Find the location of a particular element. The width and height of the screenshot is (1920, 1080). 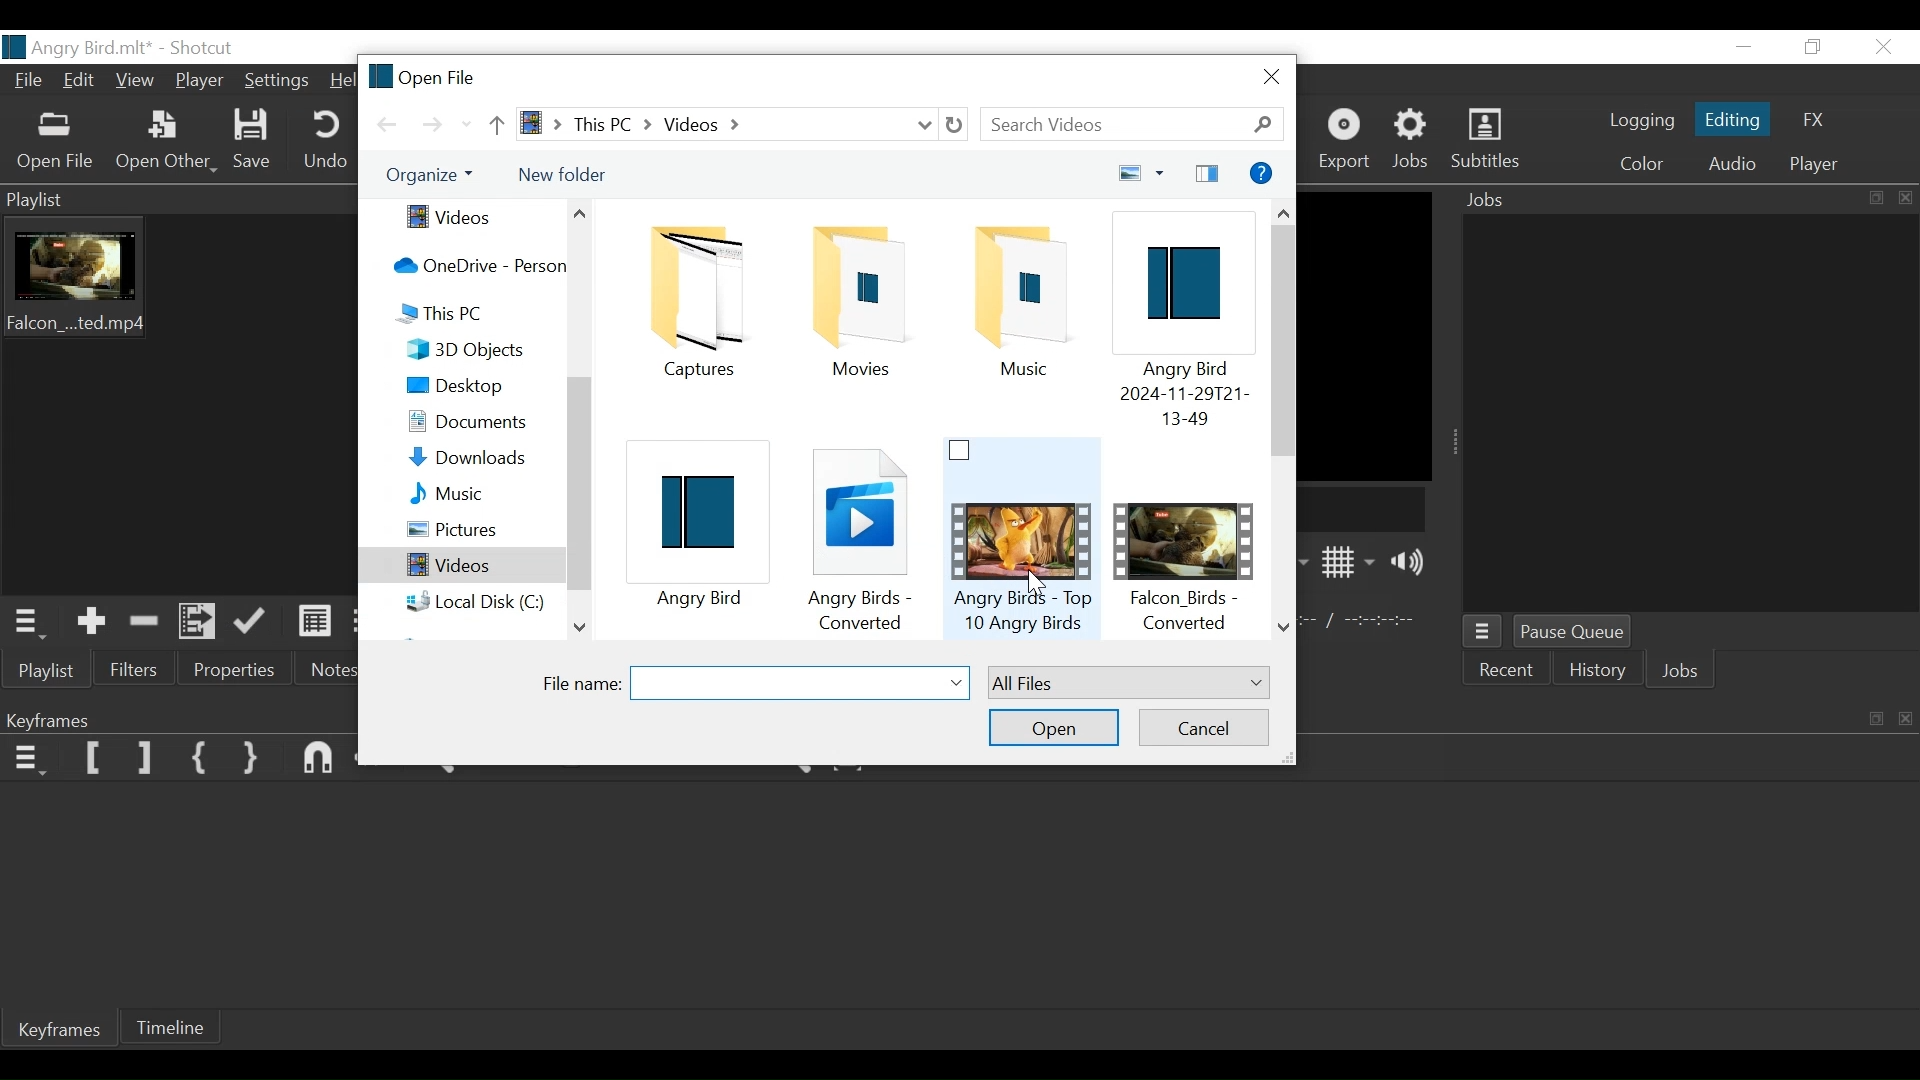

Jobs Panel is located at coordinates (1688, 411).